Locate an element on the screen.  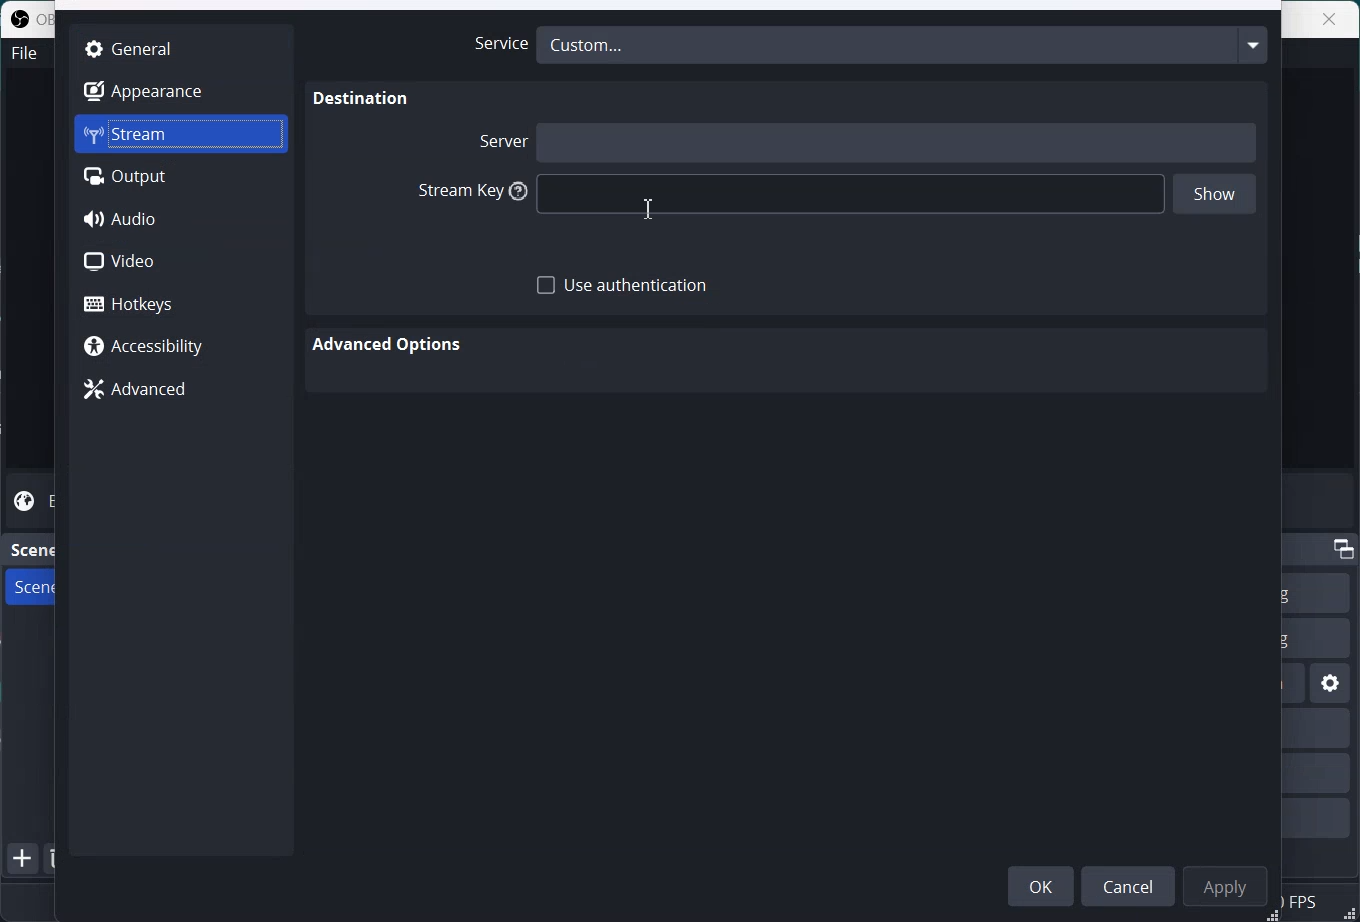
Video is located at coordinates (181, 261).